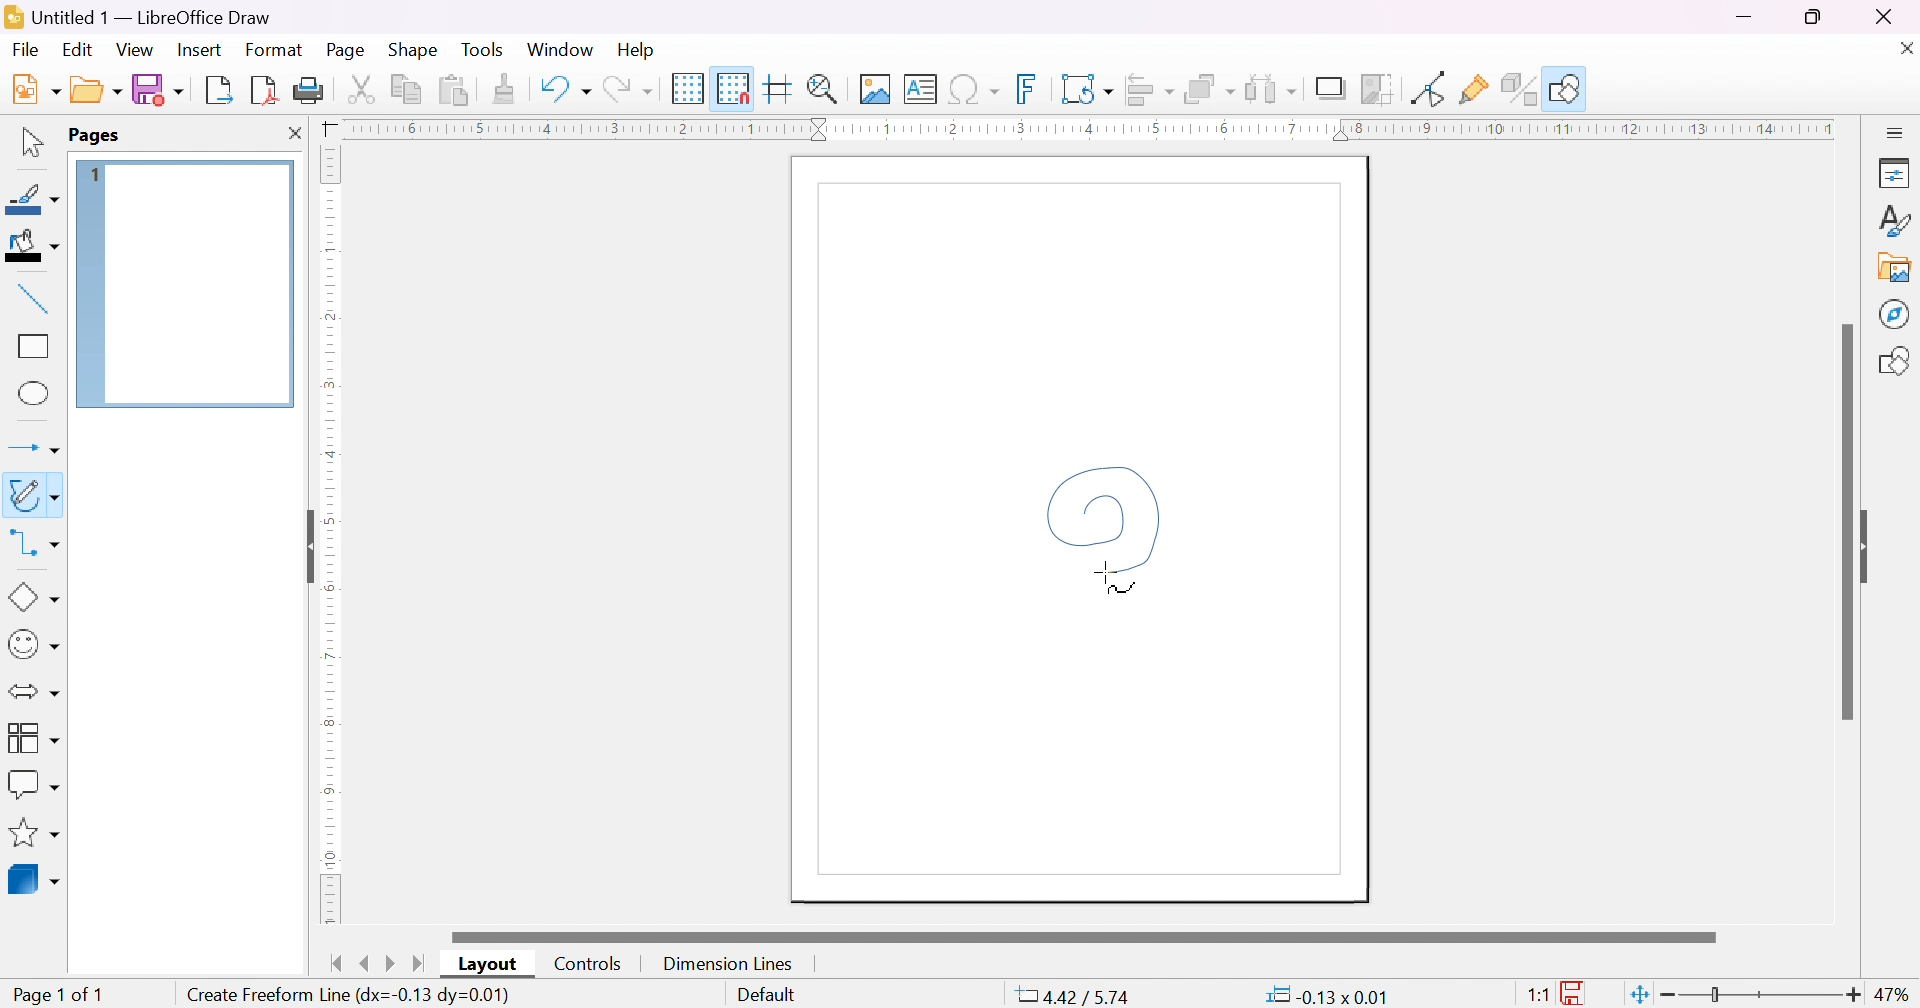 This screenshot has height=1008, width=1920. Describe the element at coordinates (1895, 996) in the screenshot. I see `47%` at that location.